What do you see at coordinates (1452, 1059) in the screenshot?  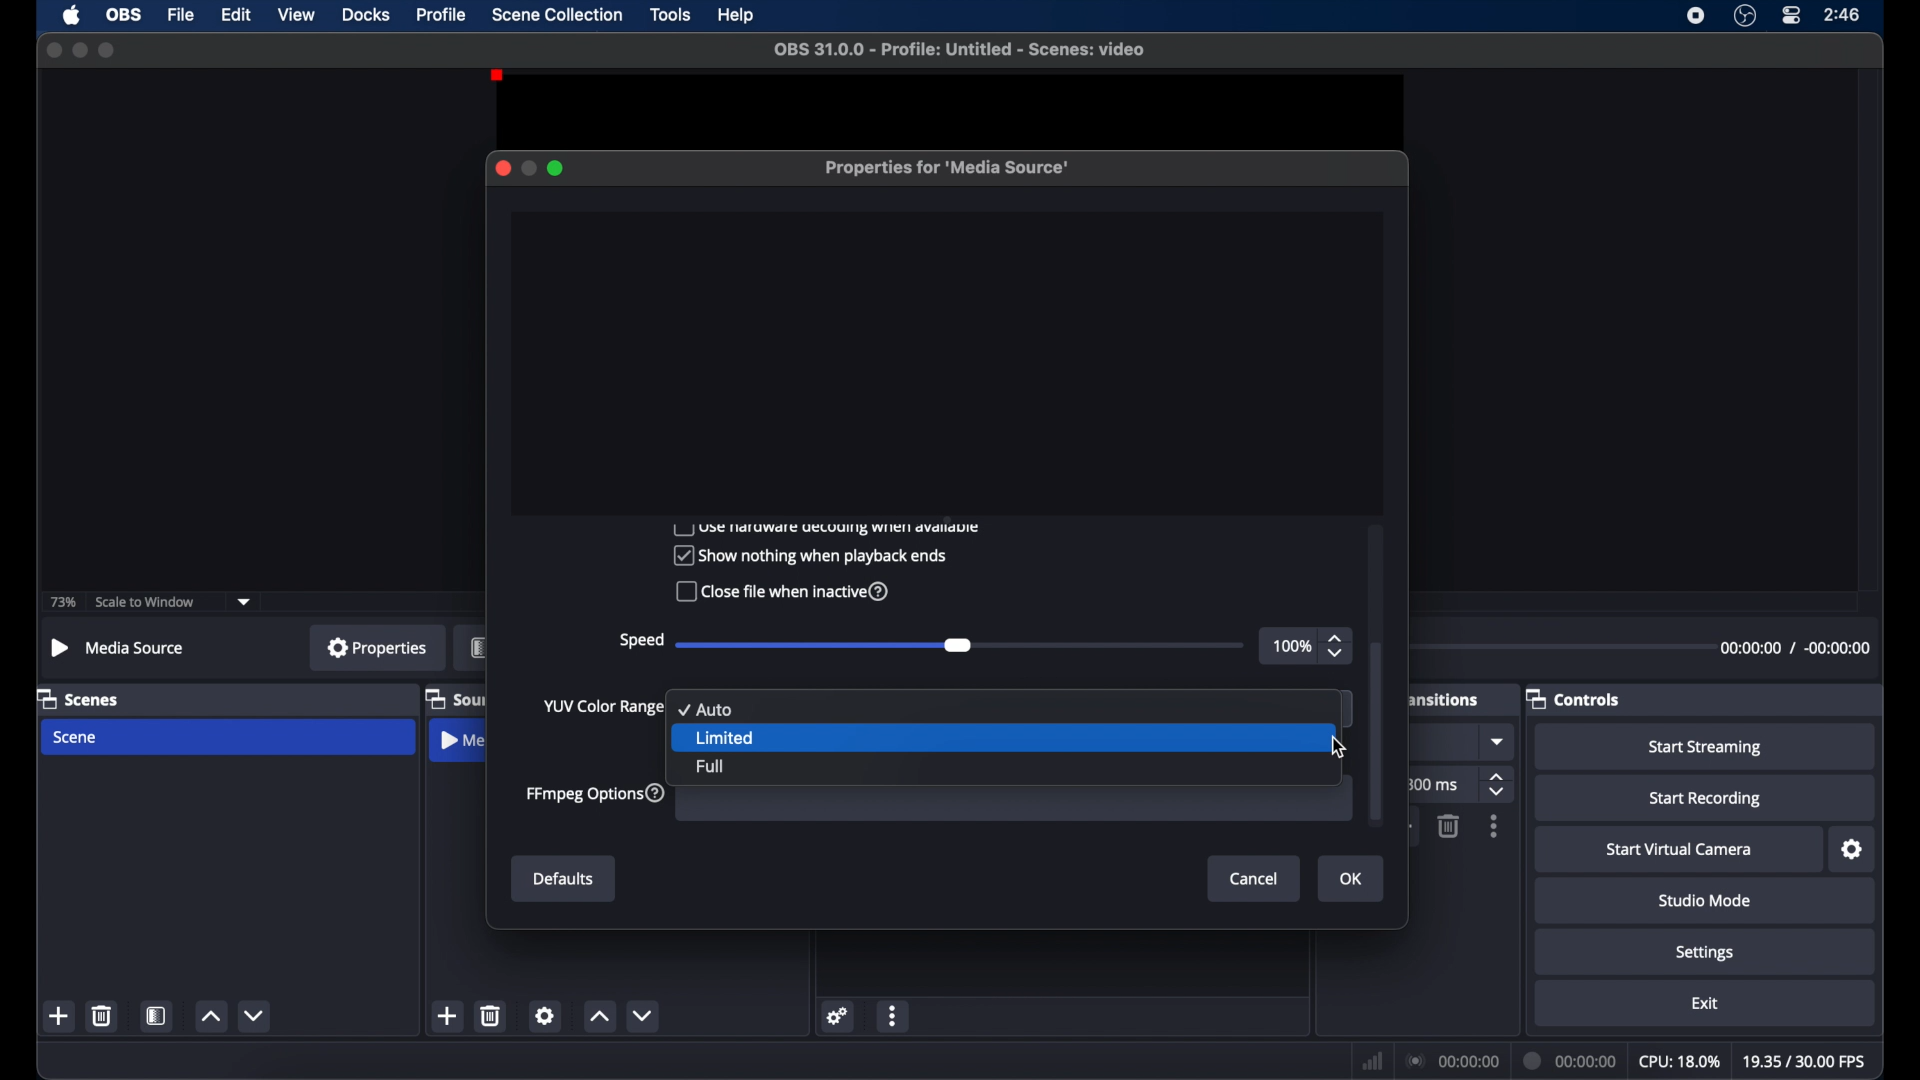 I see `connection` at bounding box center [1452, 1059].